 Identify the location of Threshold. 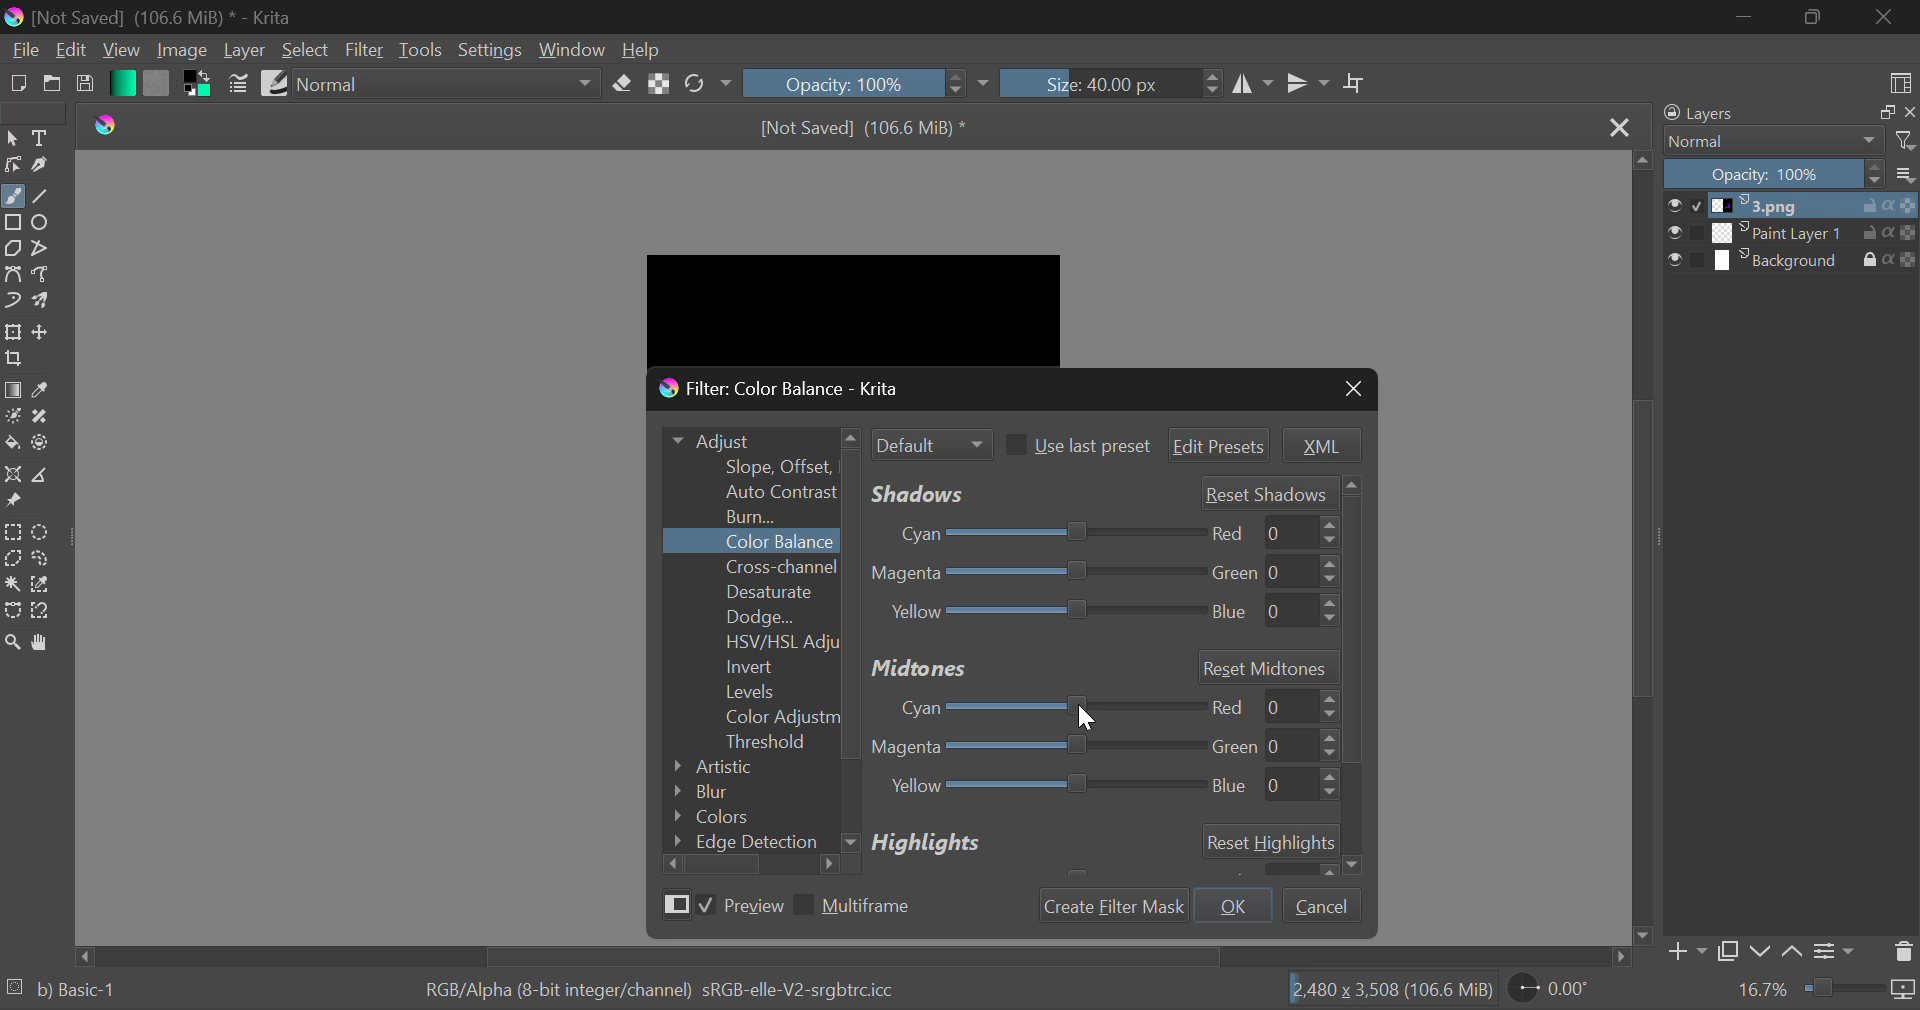
(753, 742).